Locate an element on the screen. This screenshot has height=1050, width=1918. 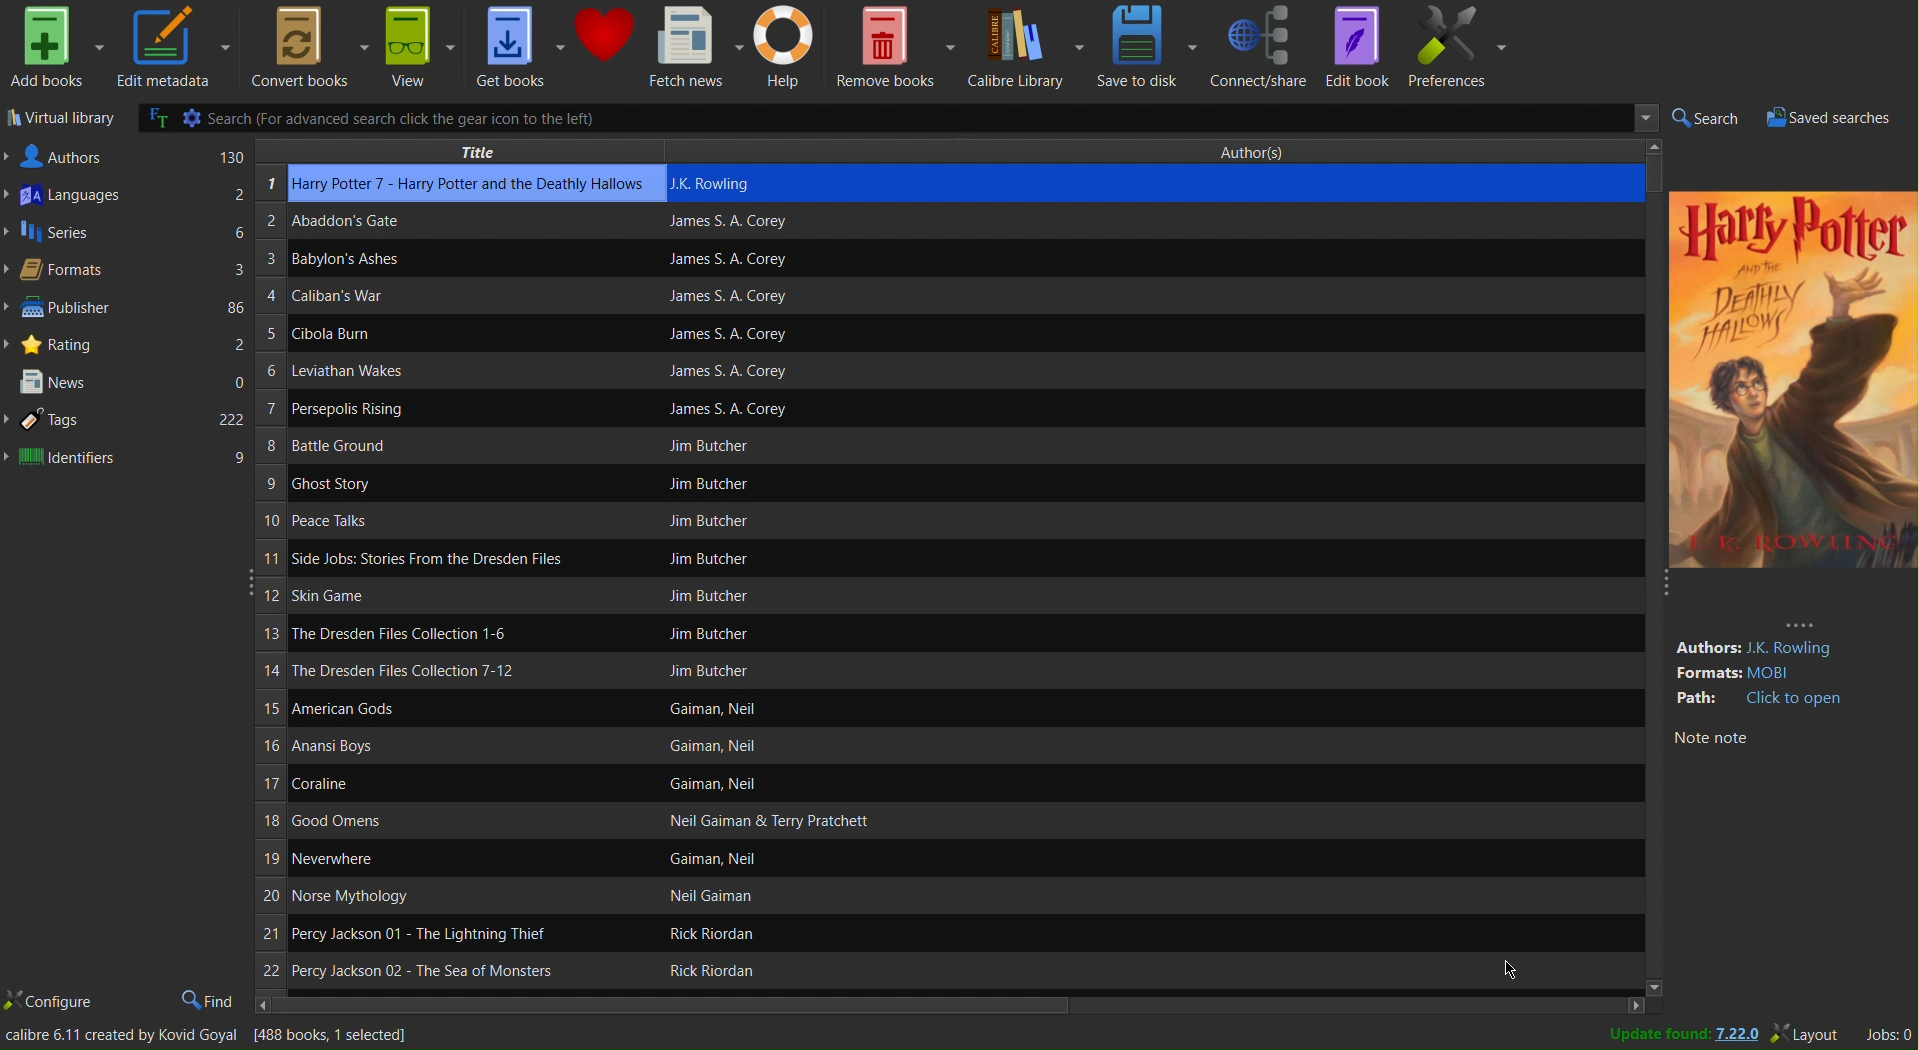
Author’s name is located at coordinates (801, 858).